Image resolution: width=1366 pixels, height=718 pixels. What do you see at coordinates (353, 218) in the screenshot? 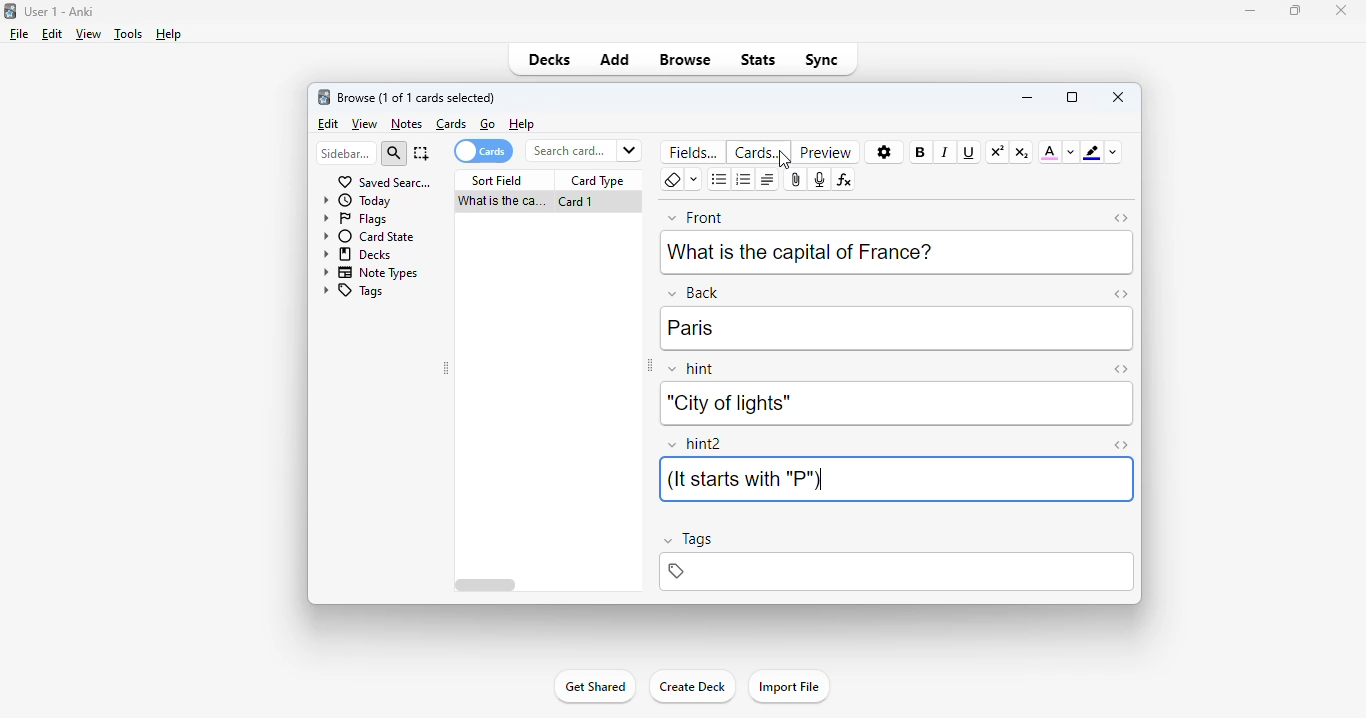
I see `flags` at bounding box center [353, 218].